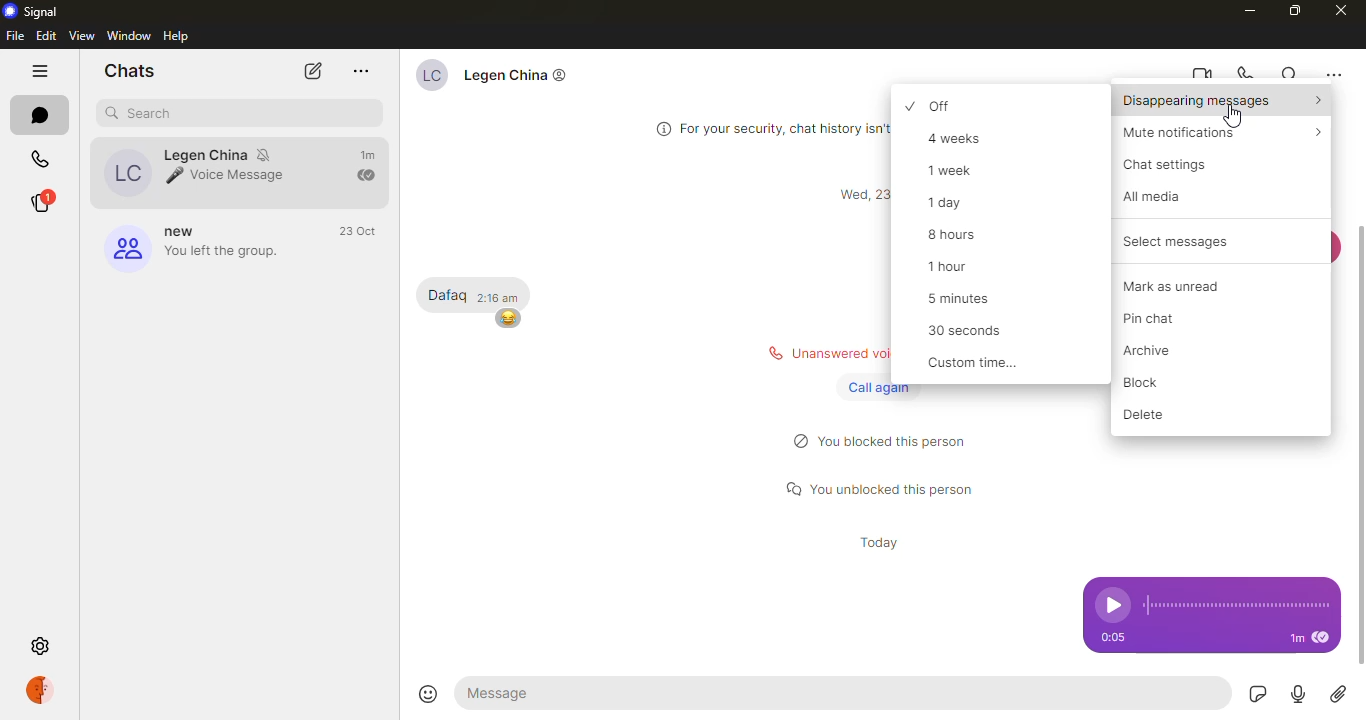 This screenshot has width=1366, height=720. I want to click on sent, so click(368, 176).